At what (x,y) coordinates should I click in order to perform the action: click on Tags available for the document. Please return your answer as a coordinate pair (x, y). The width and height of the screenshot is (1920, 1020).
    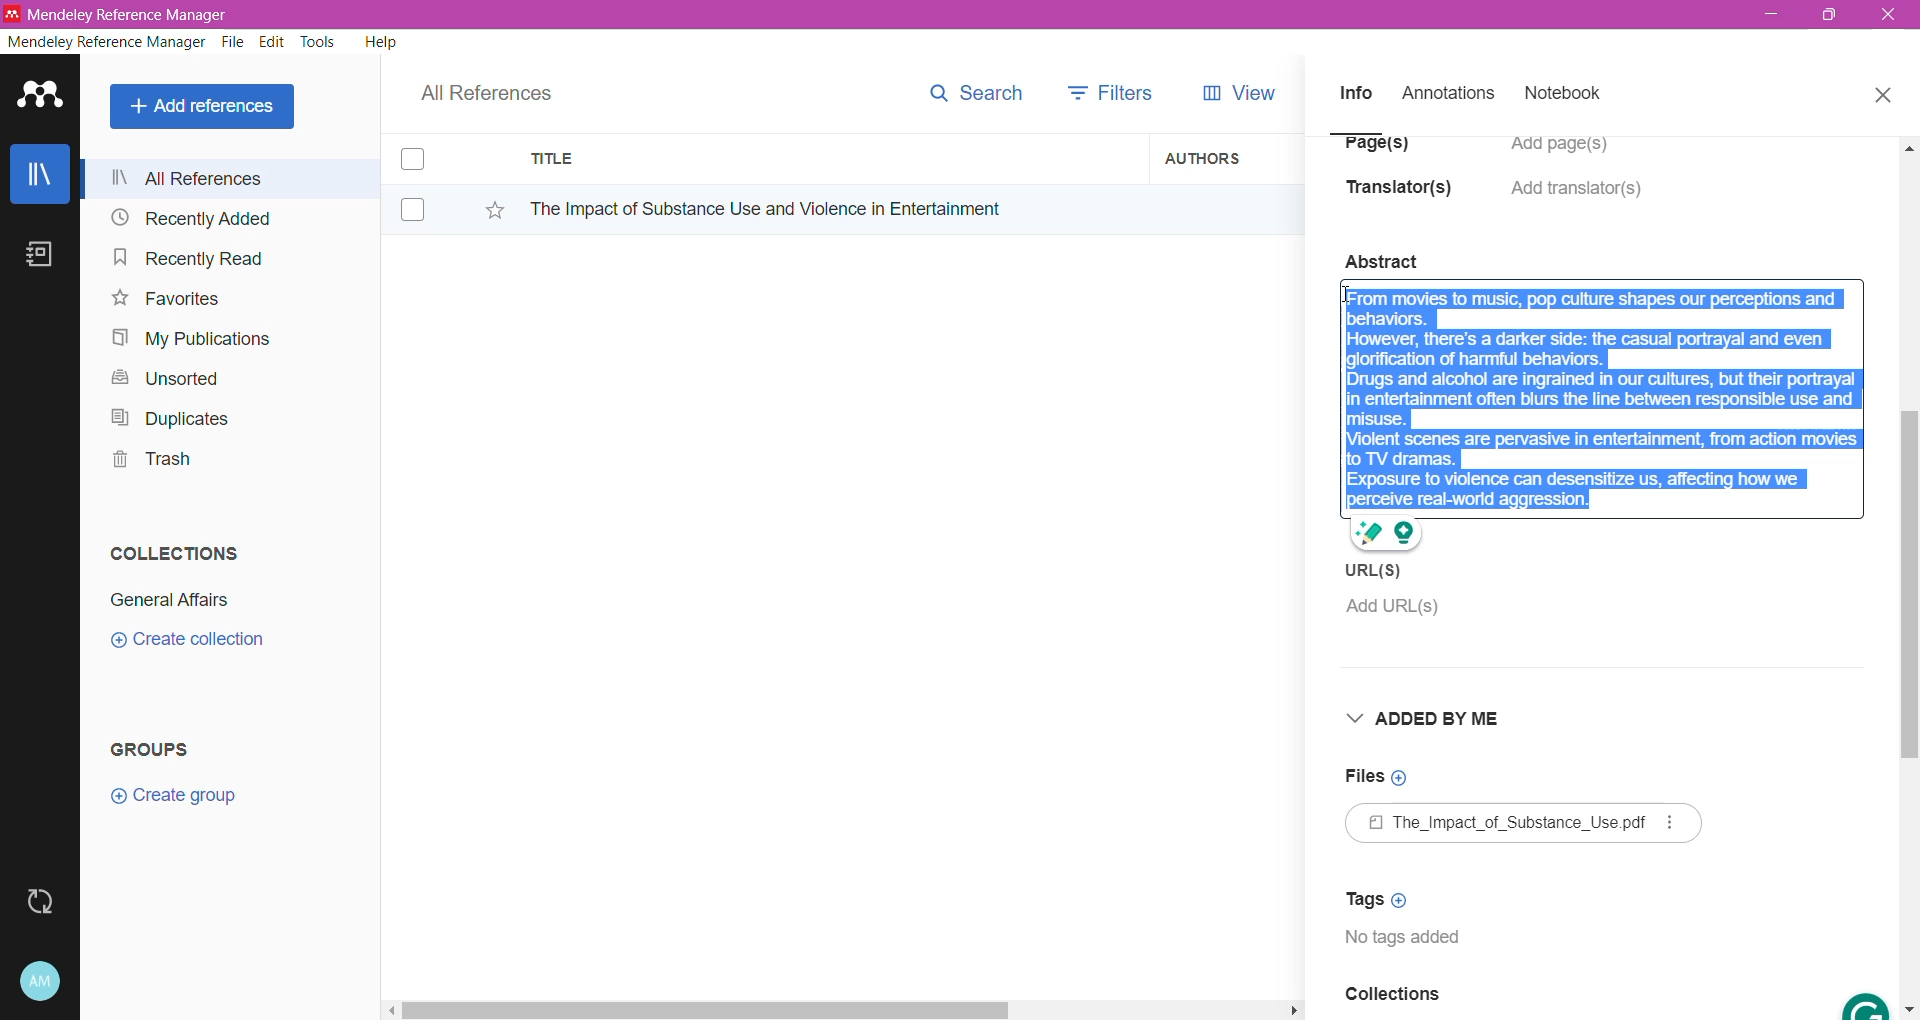
    Looking at the image, I should click on (1411, 942).